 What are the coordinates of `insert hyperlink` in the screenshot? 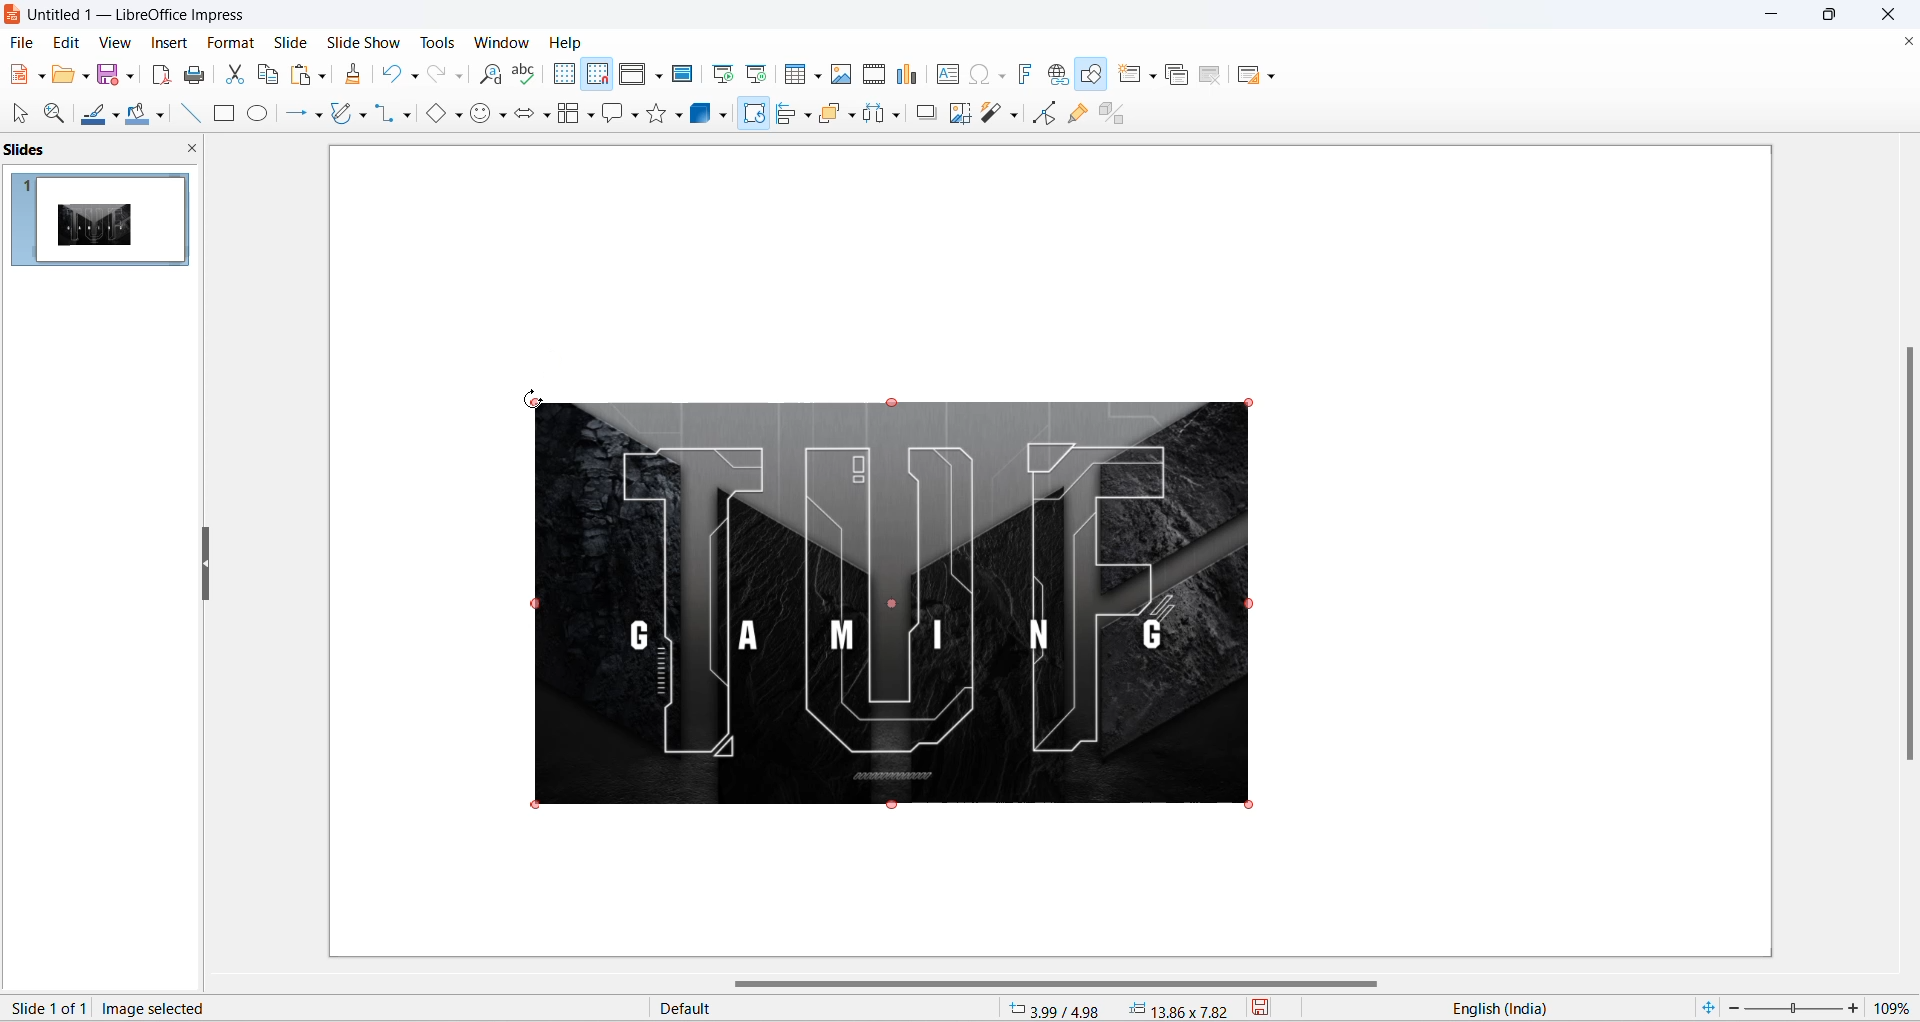 It's located at (1060, 76).